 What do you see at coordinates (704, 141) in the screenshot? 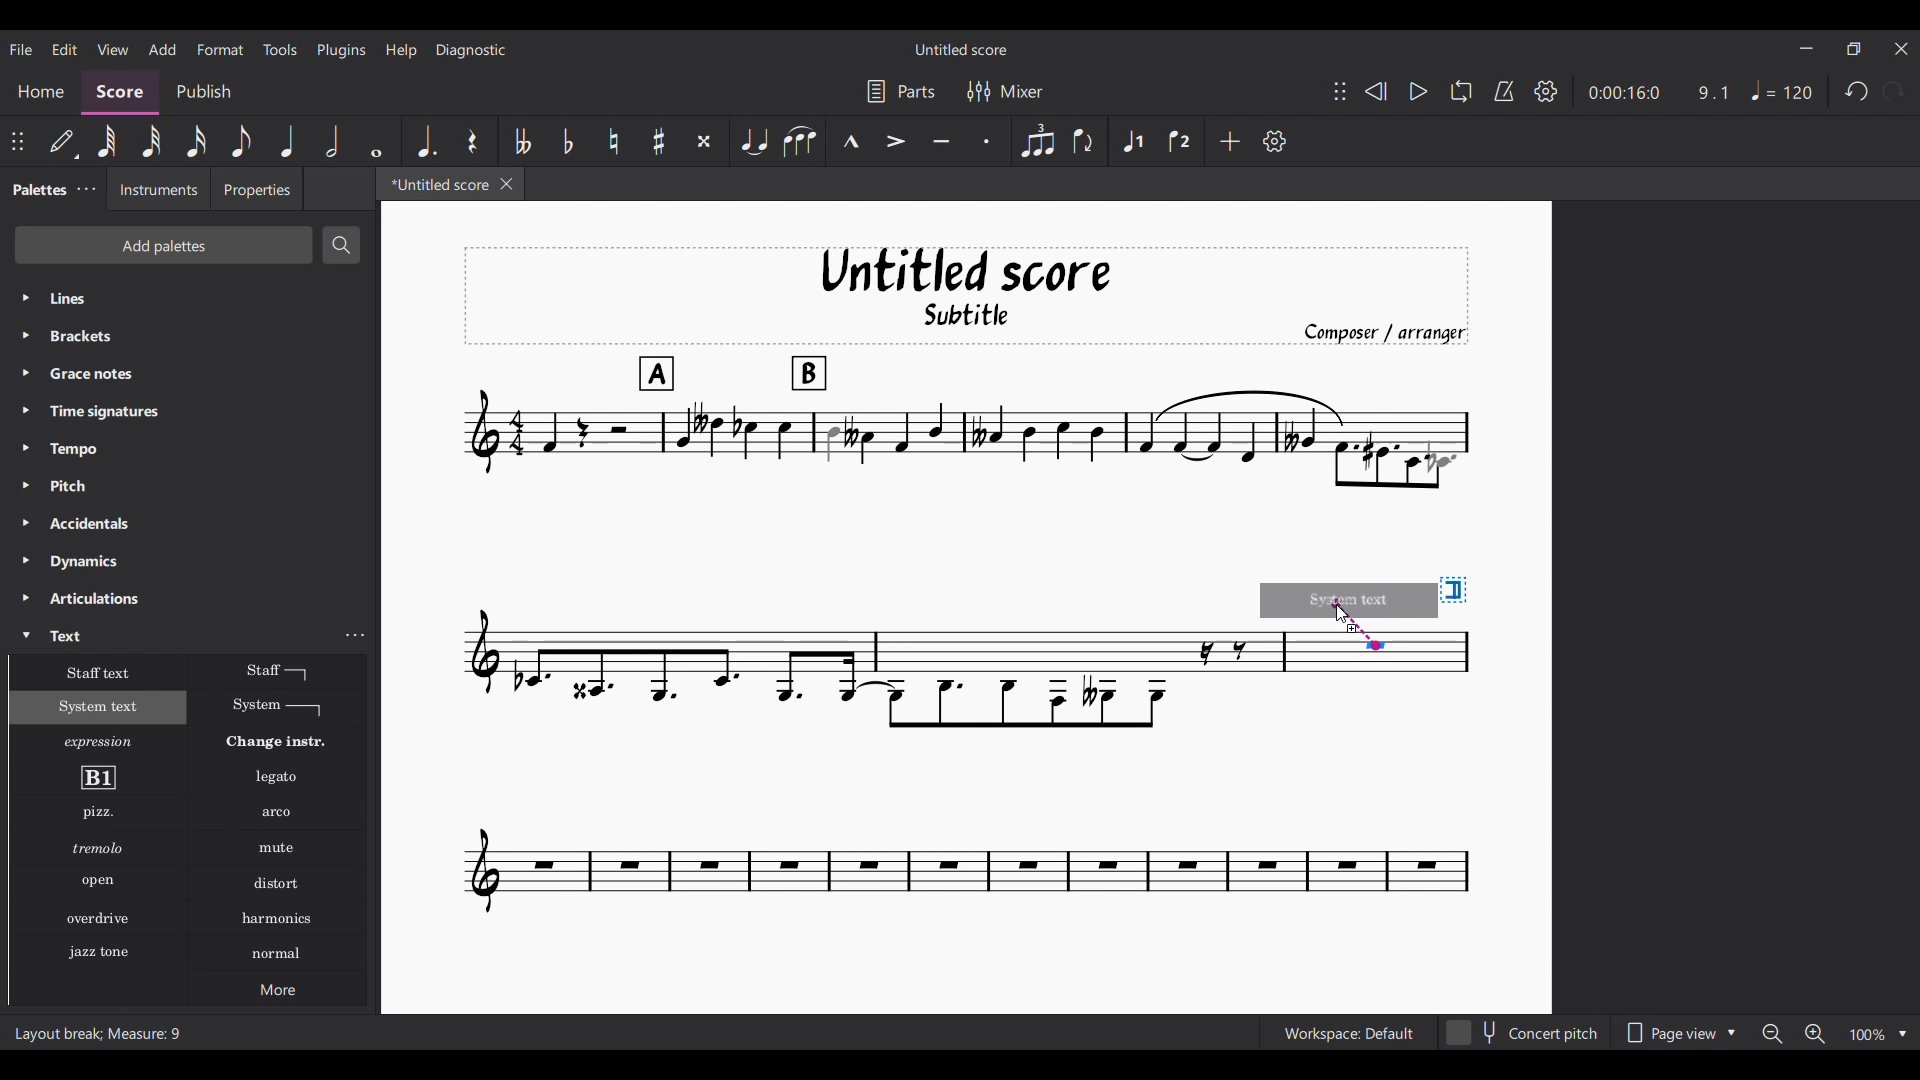
I see `Toggle double sharp` at bounding box center [704, 141].